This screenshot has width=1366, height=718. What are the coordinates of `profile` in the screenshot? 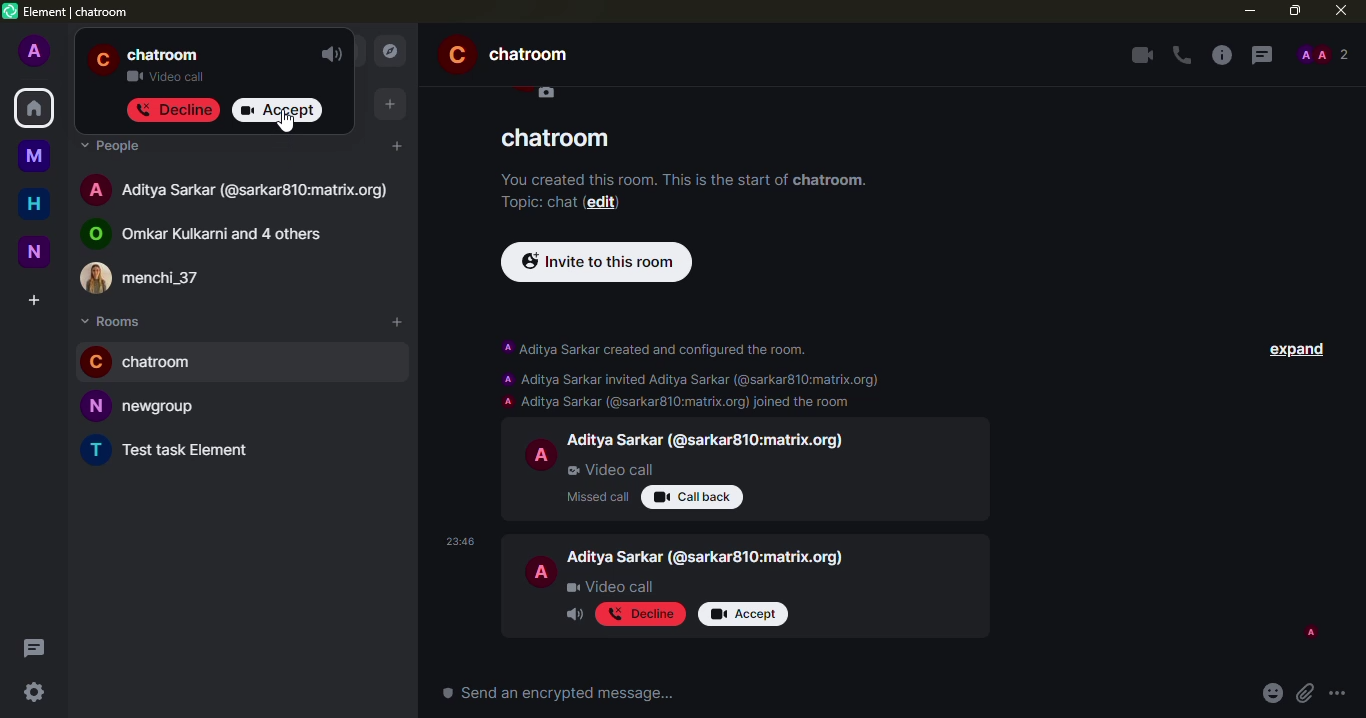 It's located at (103, 60).